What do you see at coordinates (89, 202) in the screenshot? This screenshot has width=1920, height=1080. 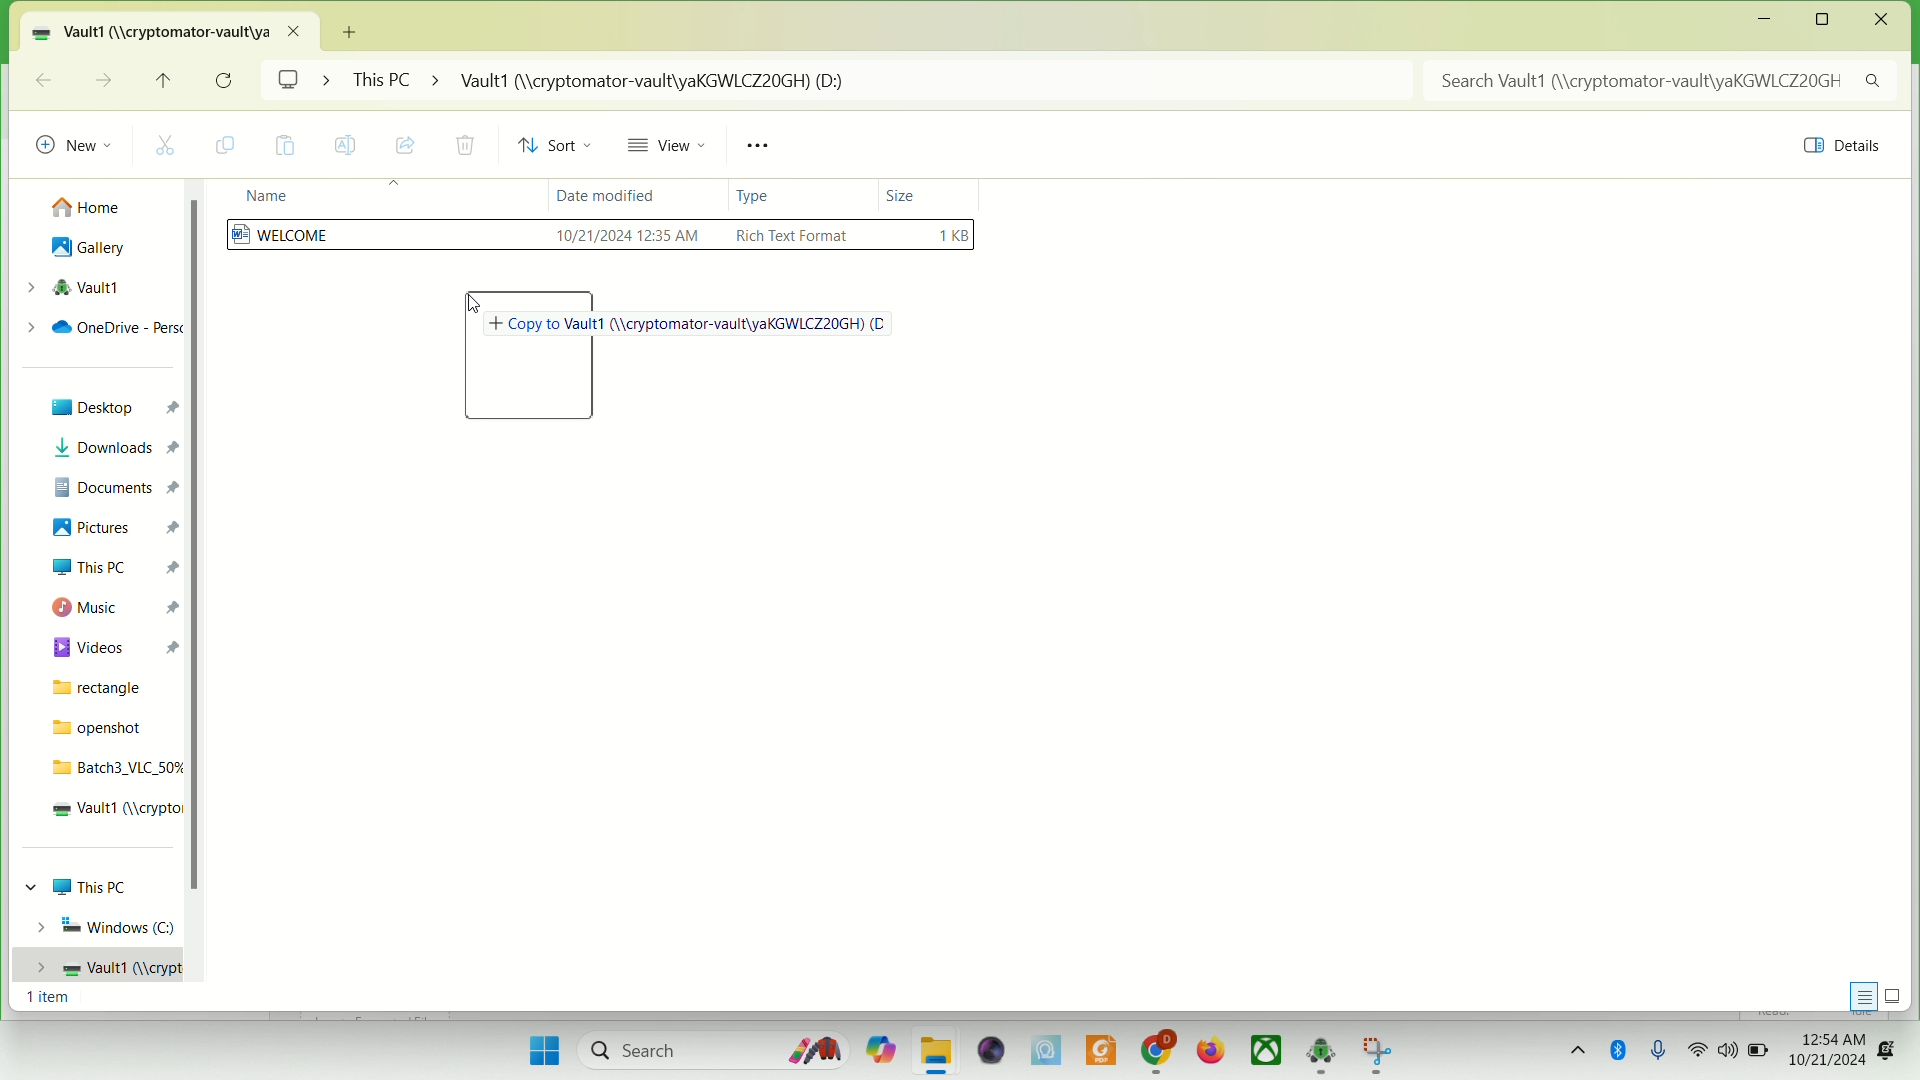 I see `home` at bounding box center [89, 202].